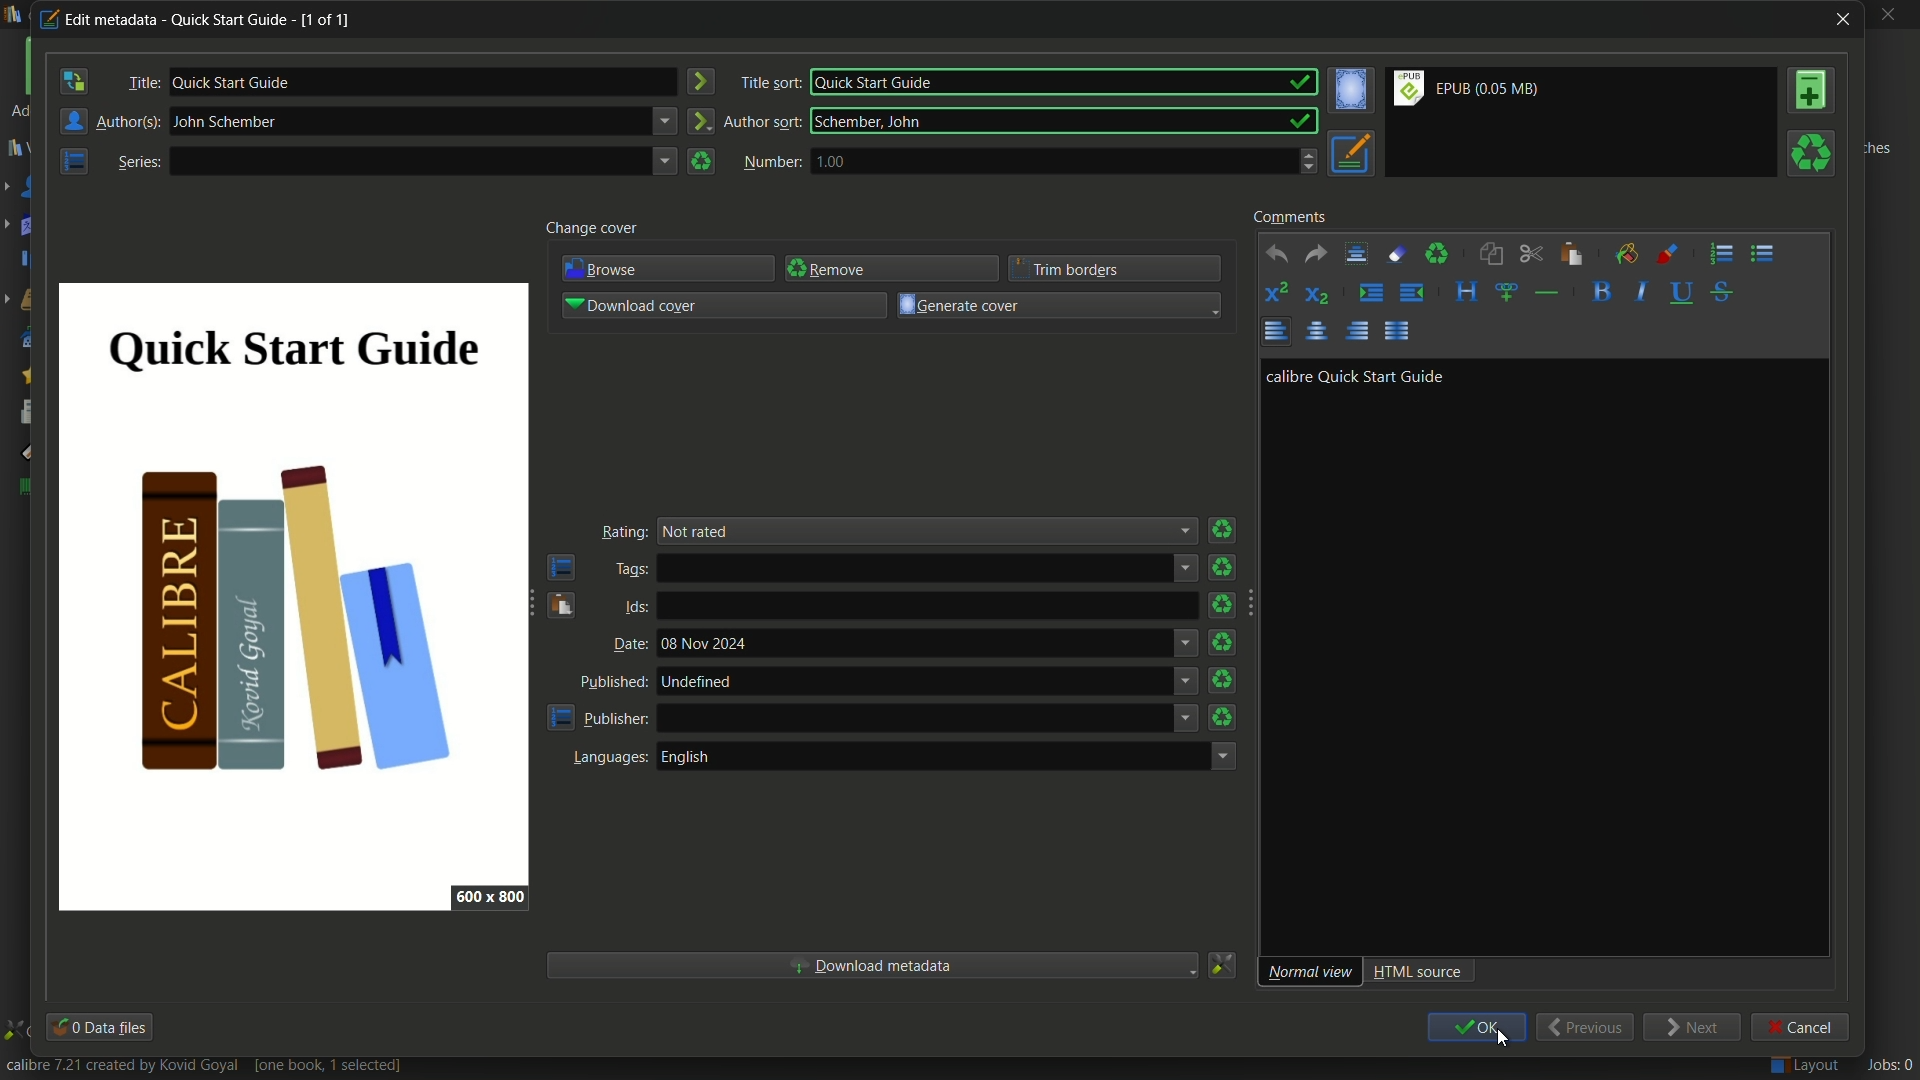 This screenshot has height=1080, width=1920. I want to click on subscript, so click(1318, 299).